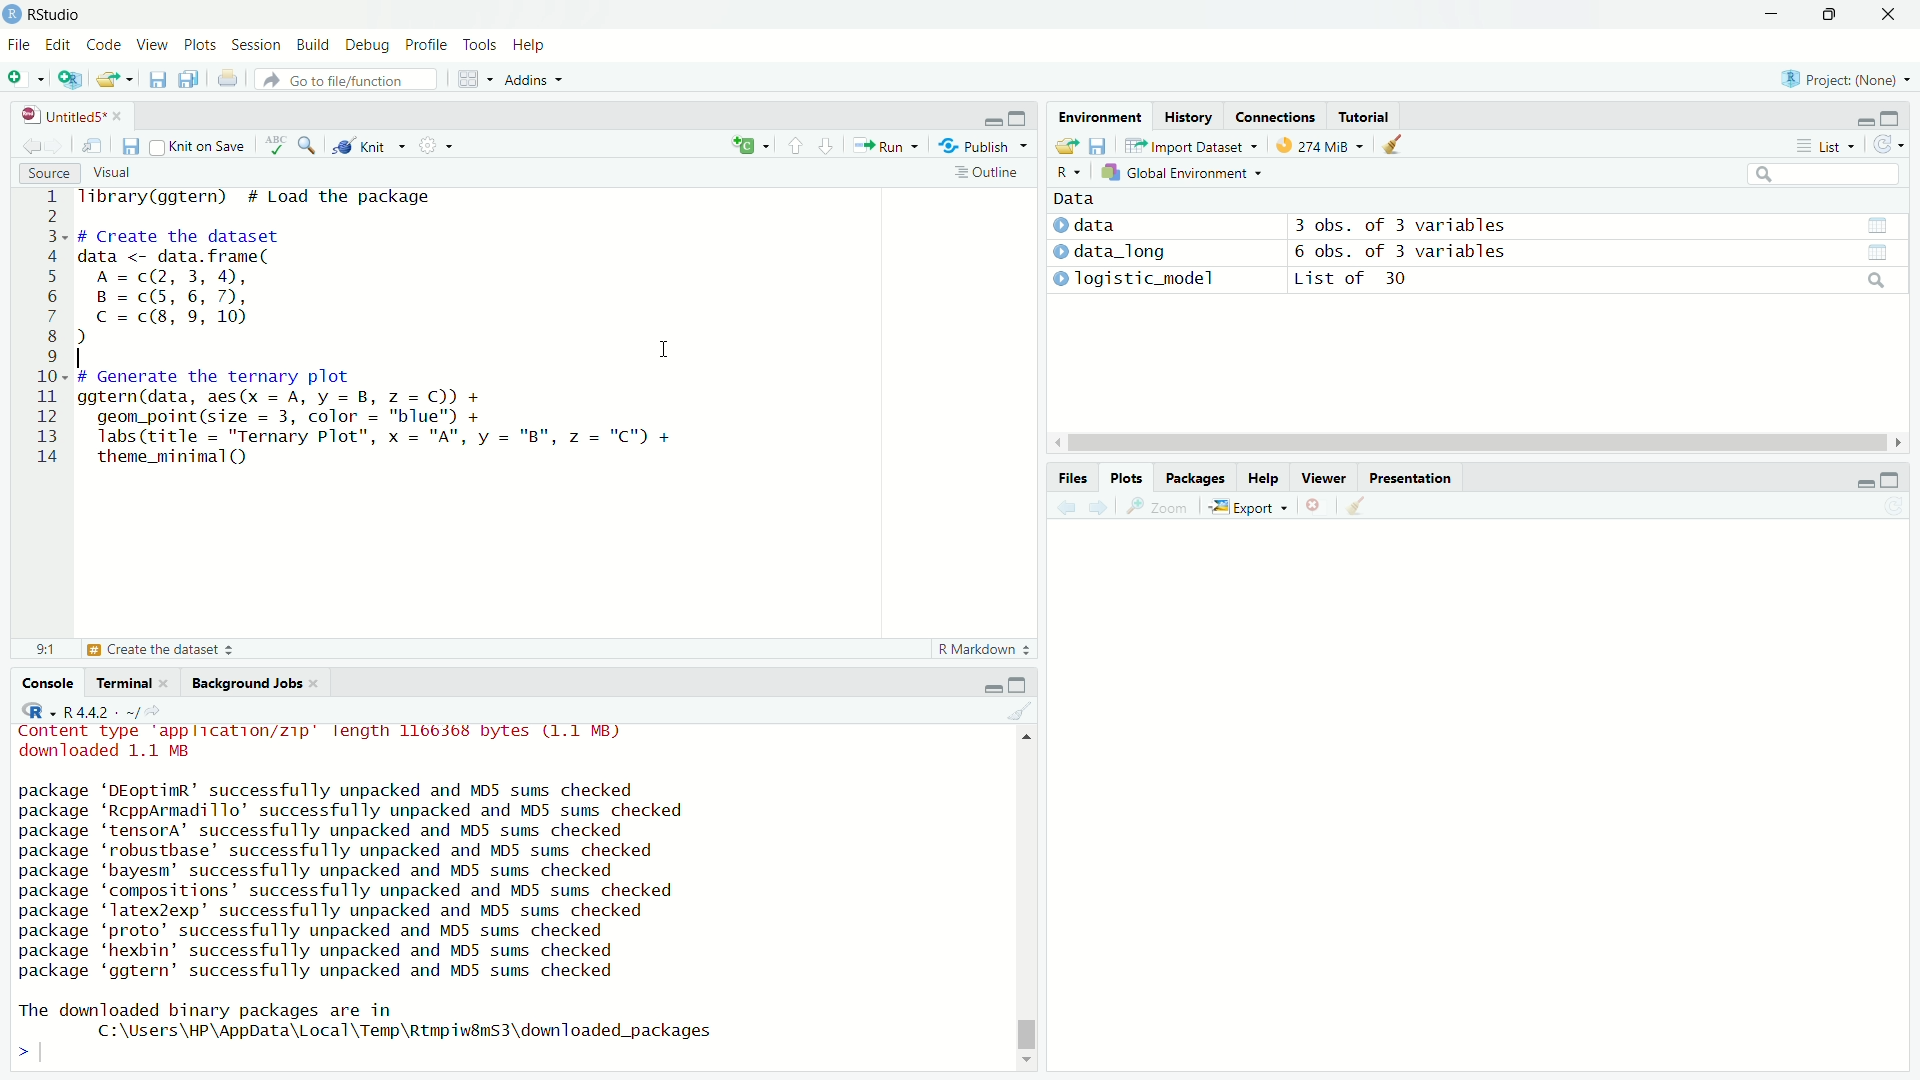 Image resolution: width=1920 pixels, height=1080 pixels. What do you see at coordinates (479, 44) in the screenshot?
I see `Tools` at bounding box center [479, 44].